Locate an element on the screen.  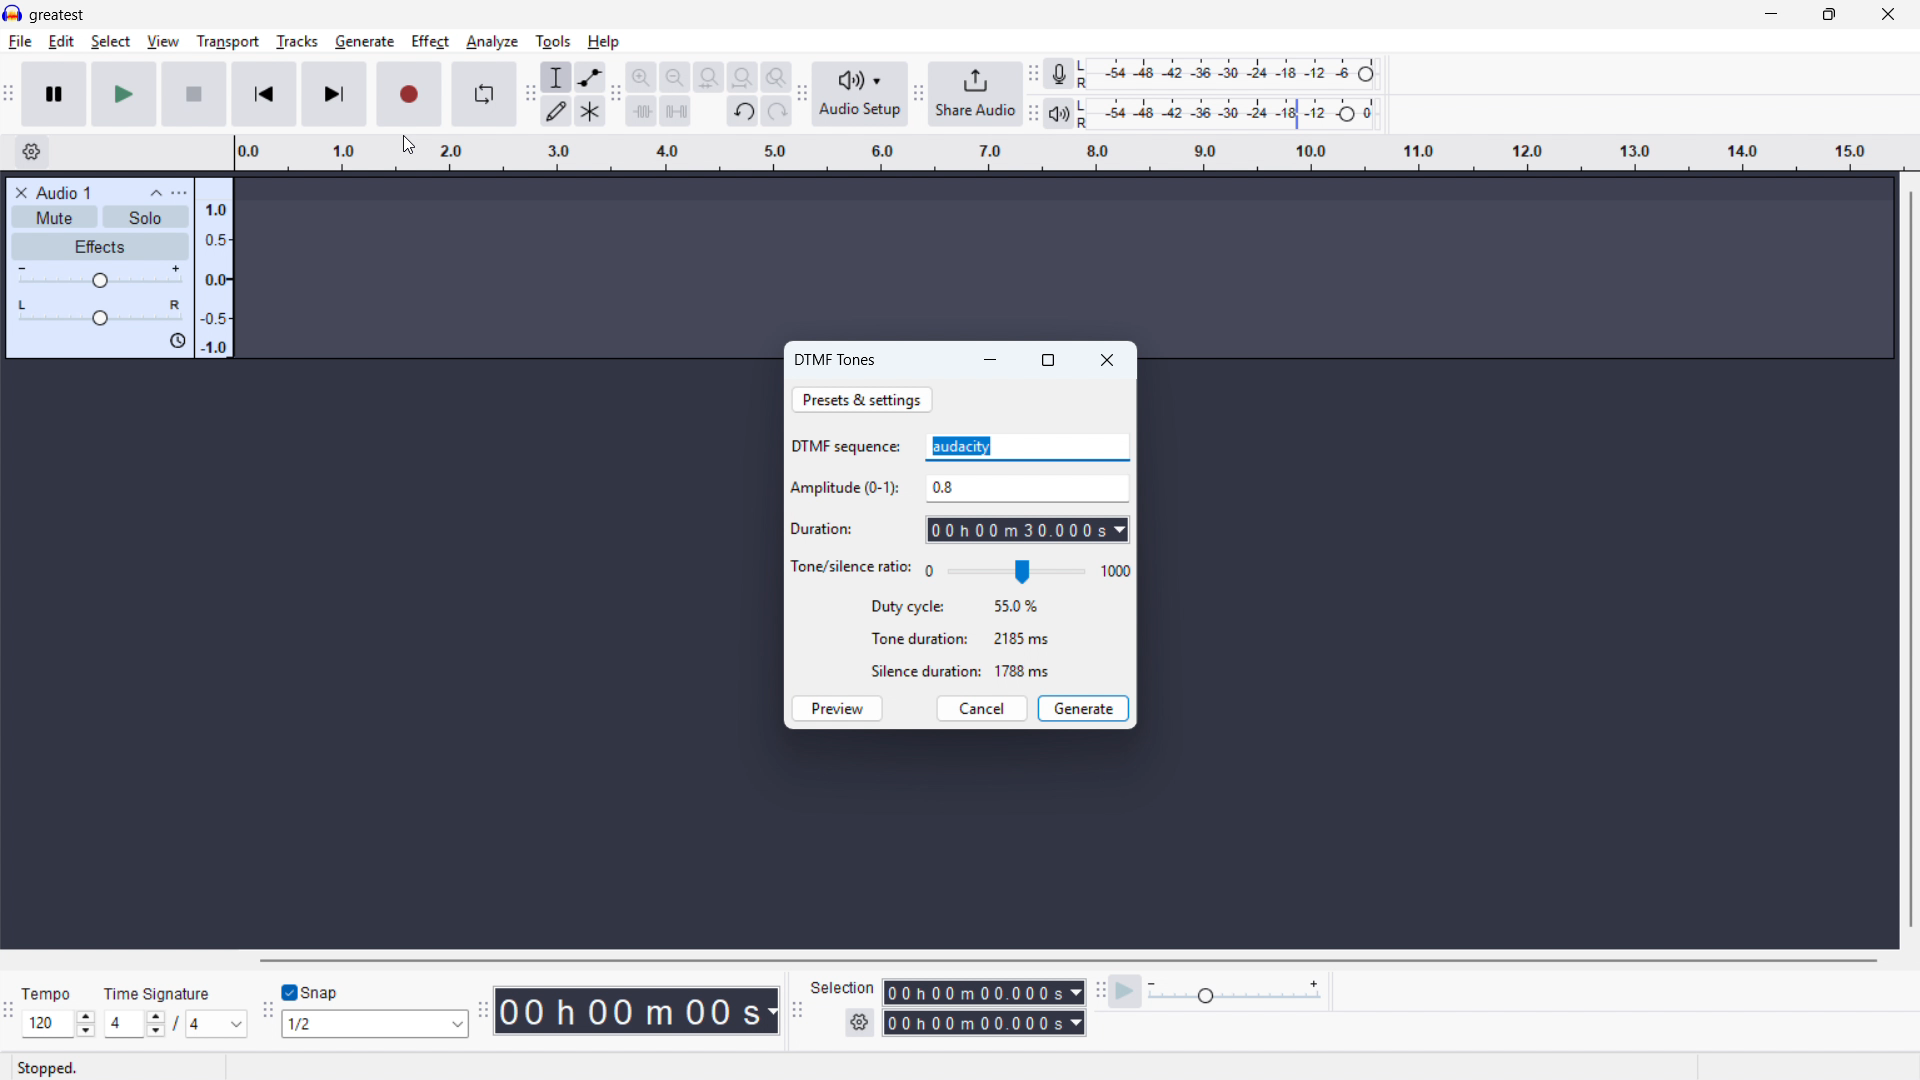
Time toolbar  is located at coordinates (486, 1011).